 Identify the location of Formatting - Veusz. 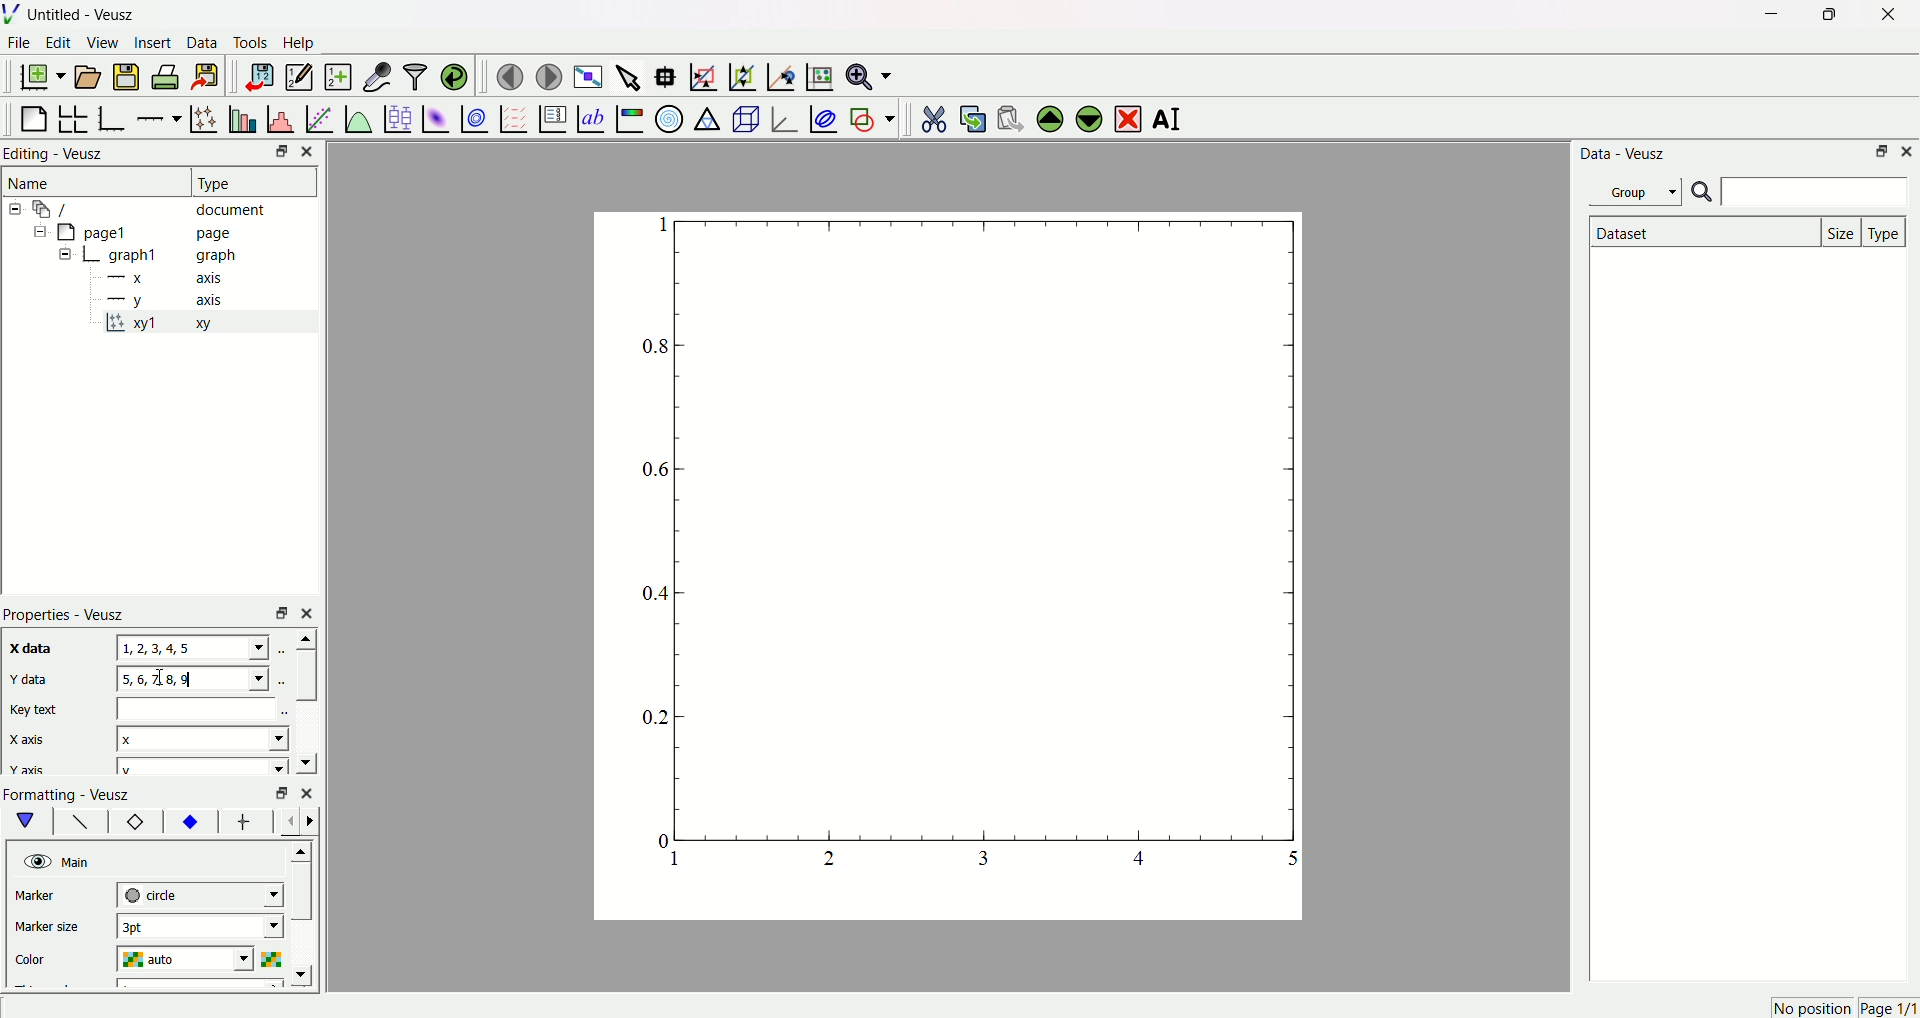
(77, 794).